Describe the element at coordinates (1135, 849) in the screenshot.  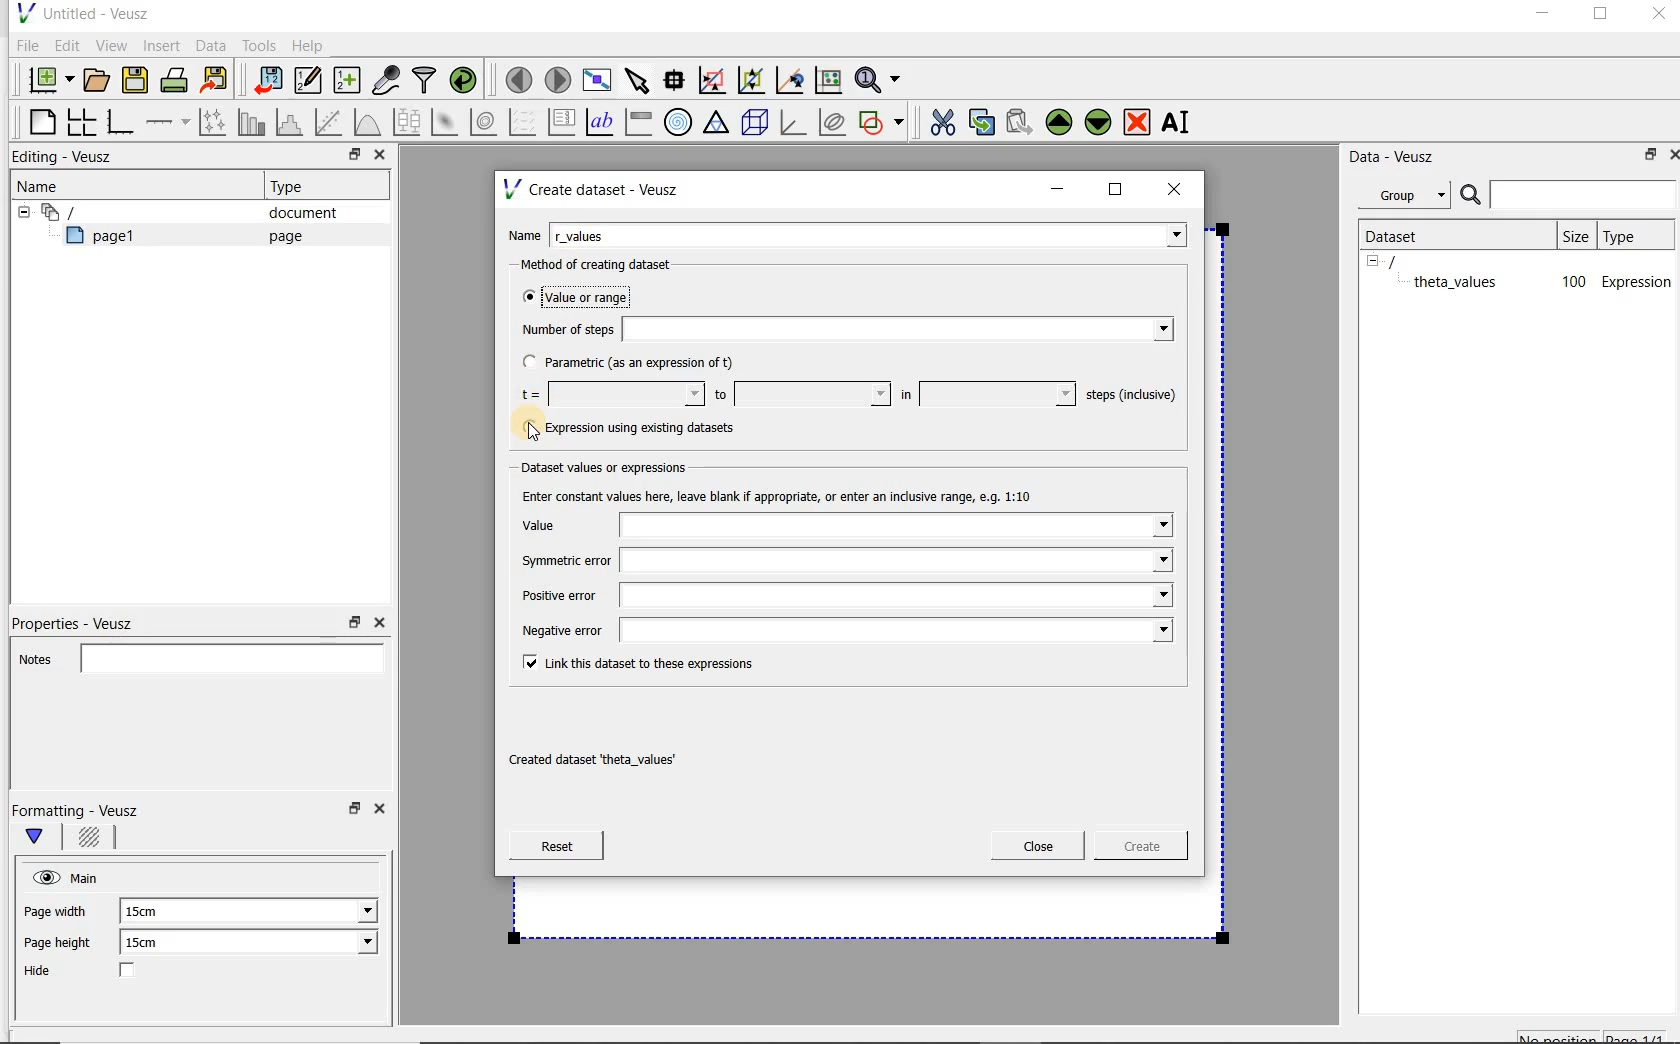
I see `Create` at that location.